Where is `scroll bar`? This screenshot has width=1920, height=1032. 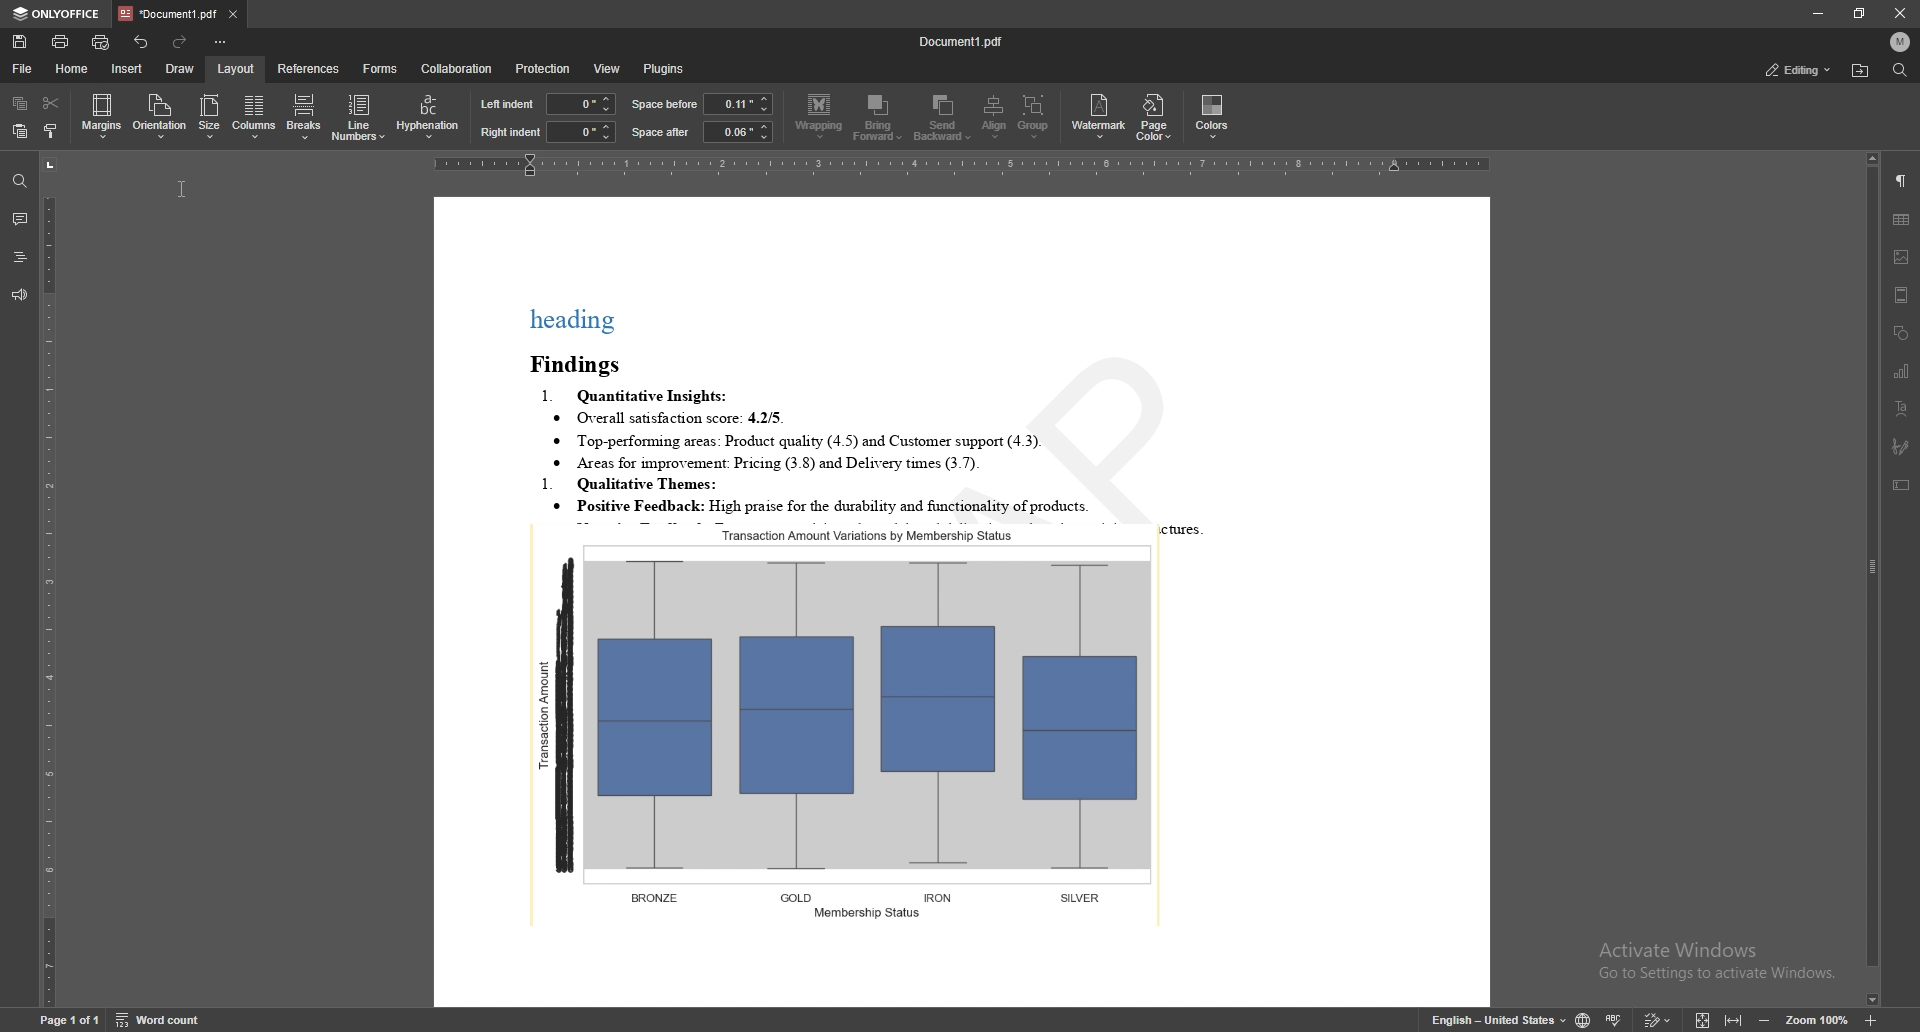
scroll bar is located at coordinates (1872, 580).